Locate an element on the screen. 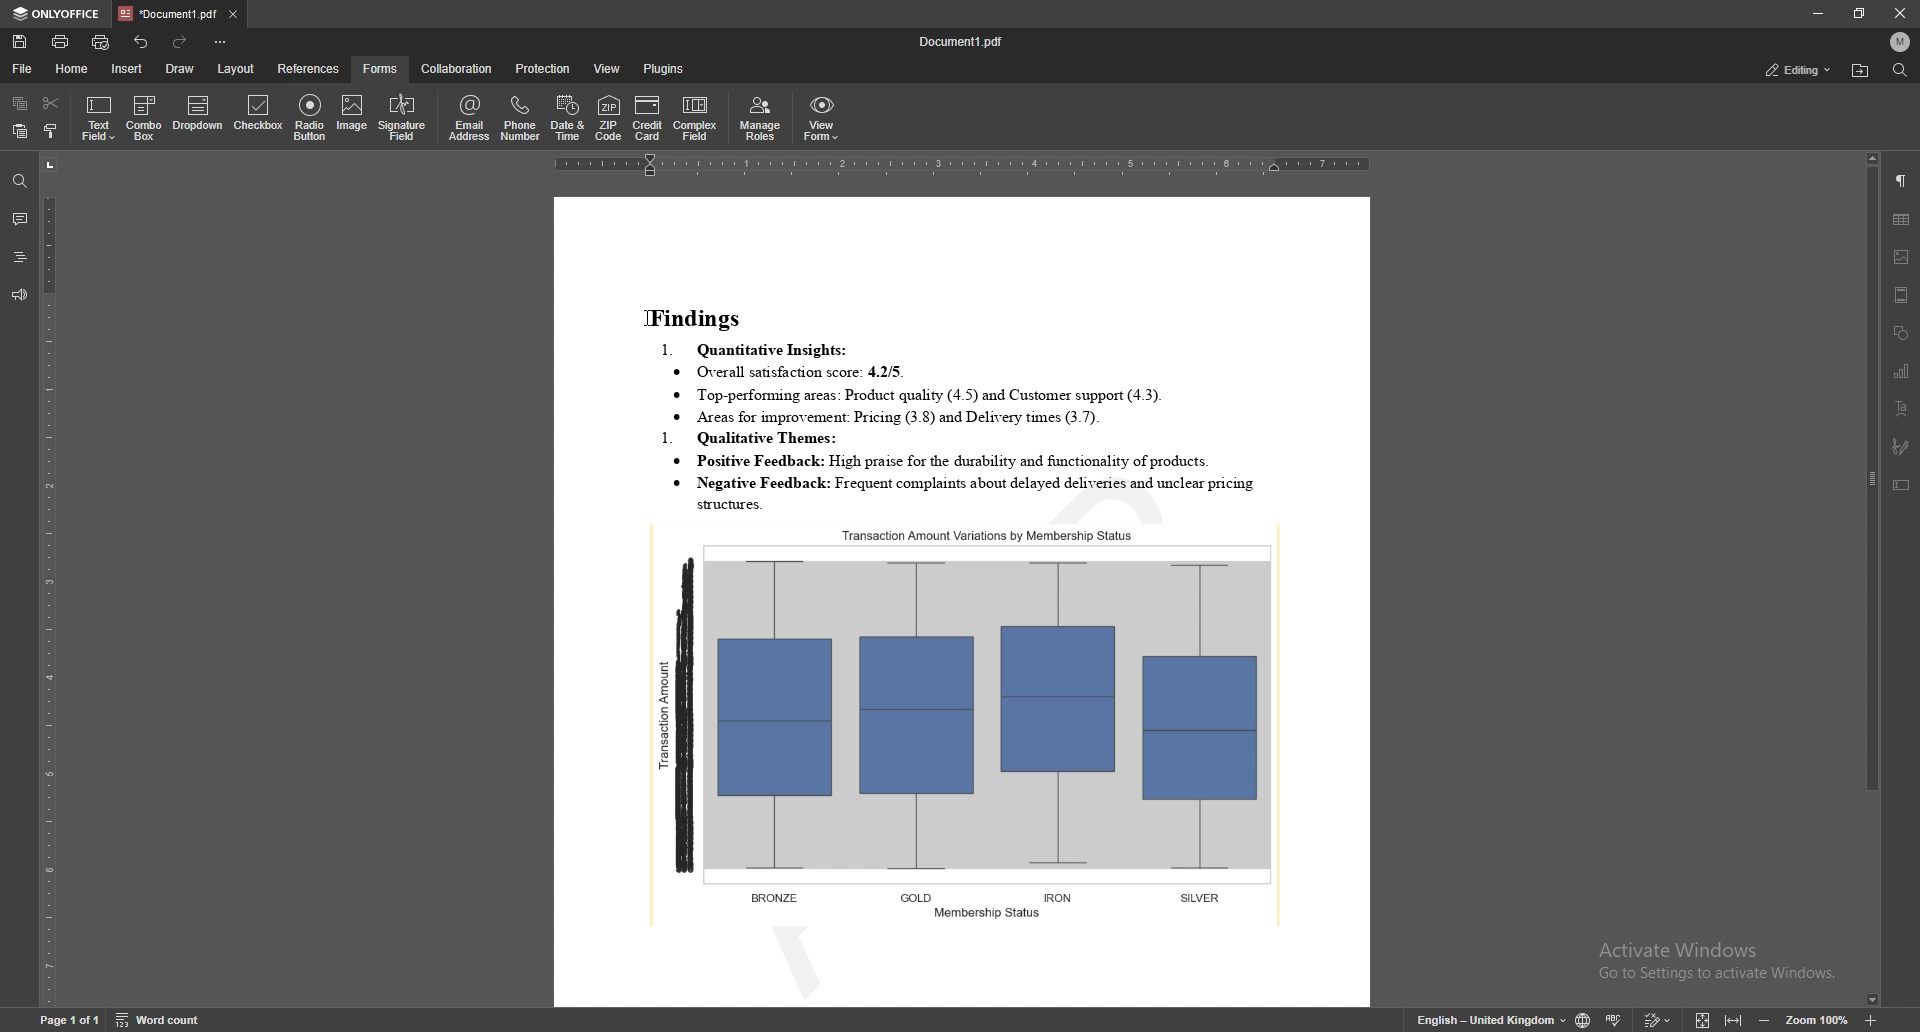 Image resolution: width=1920 pixels, height=1032 pixels. heading is located at coordinates (20, 258).